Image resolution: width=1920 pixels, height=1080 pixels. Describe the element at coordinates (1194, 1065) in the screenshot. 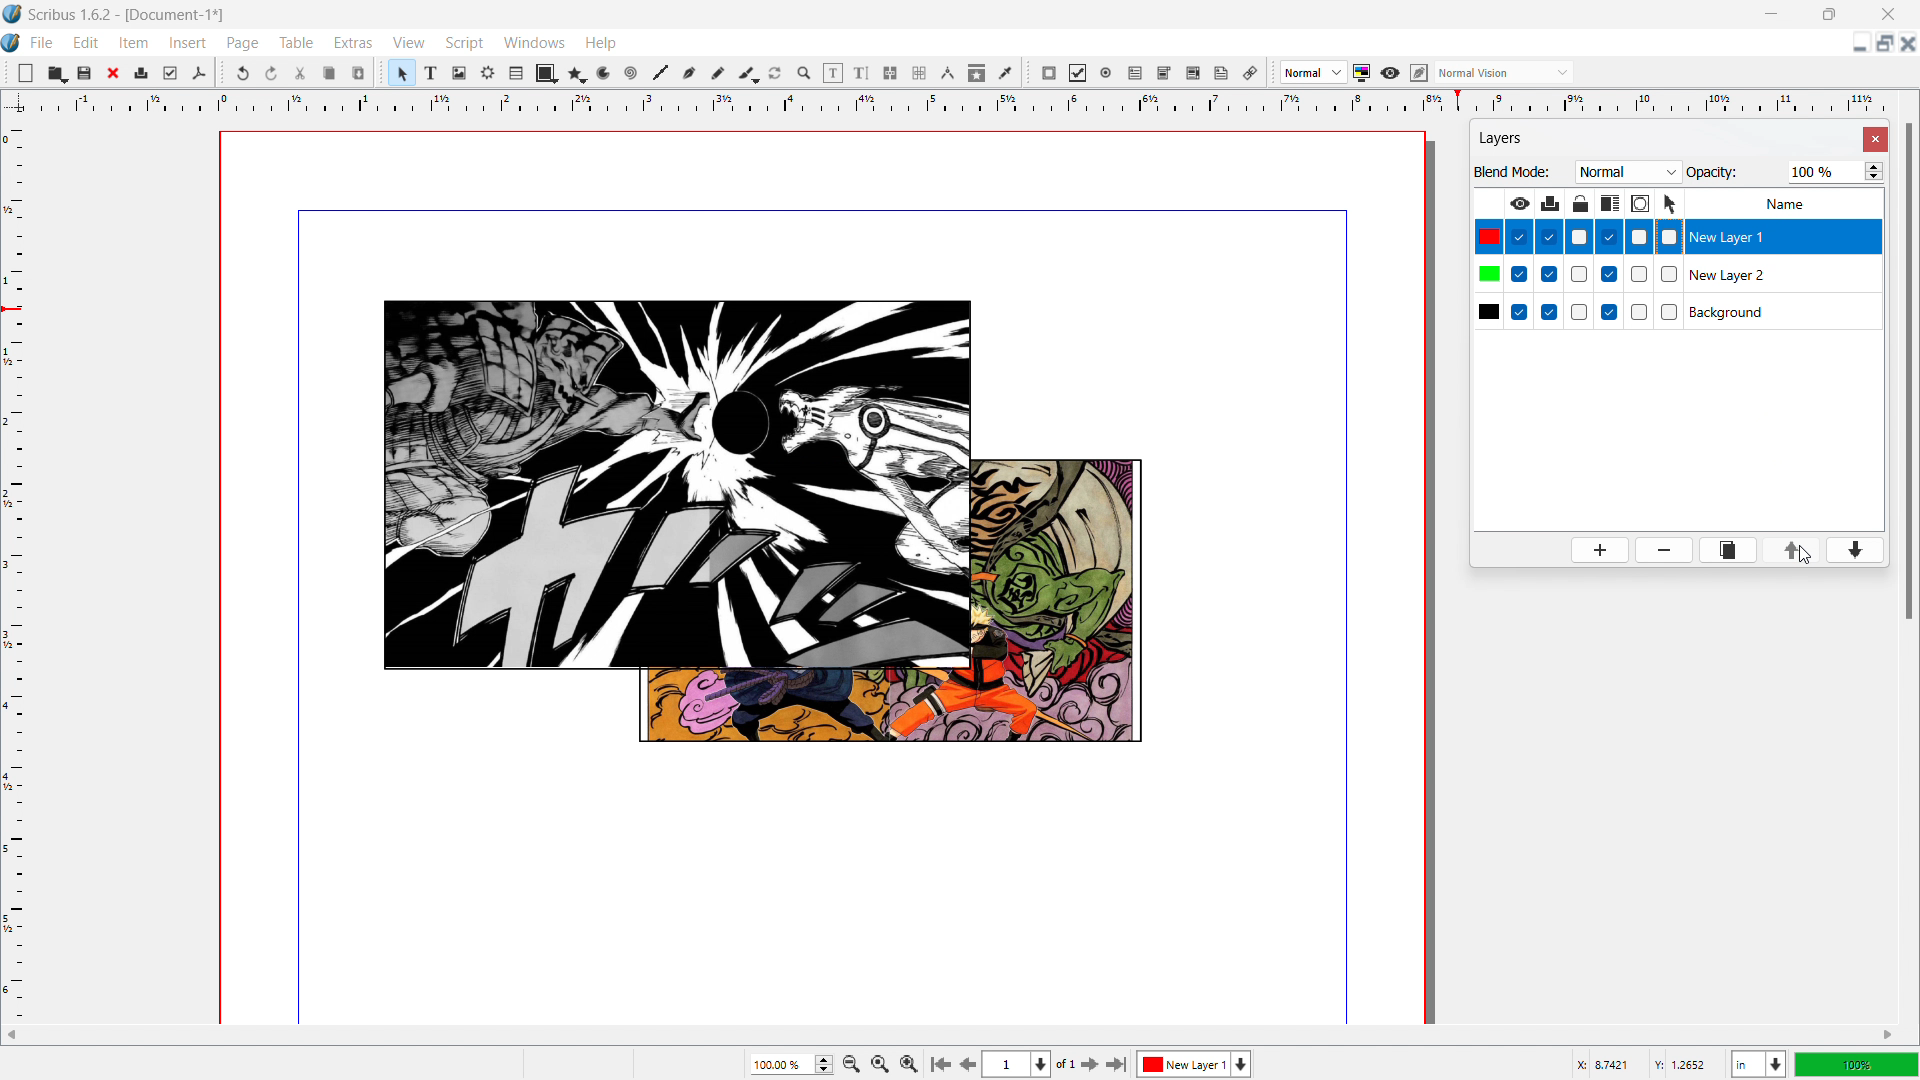

I see `layer 1 selected` at that location.